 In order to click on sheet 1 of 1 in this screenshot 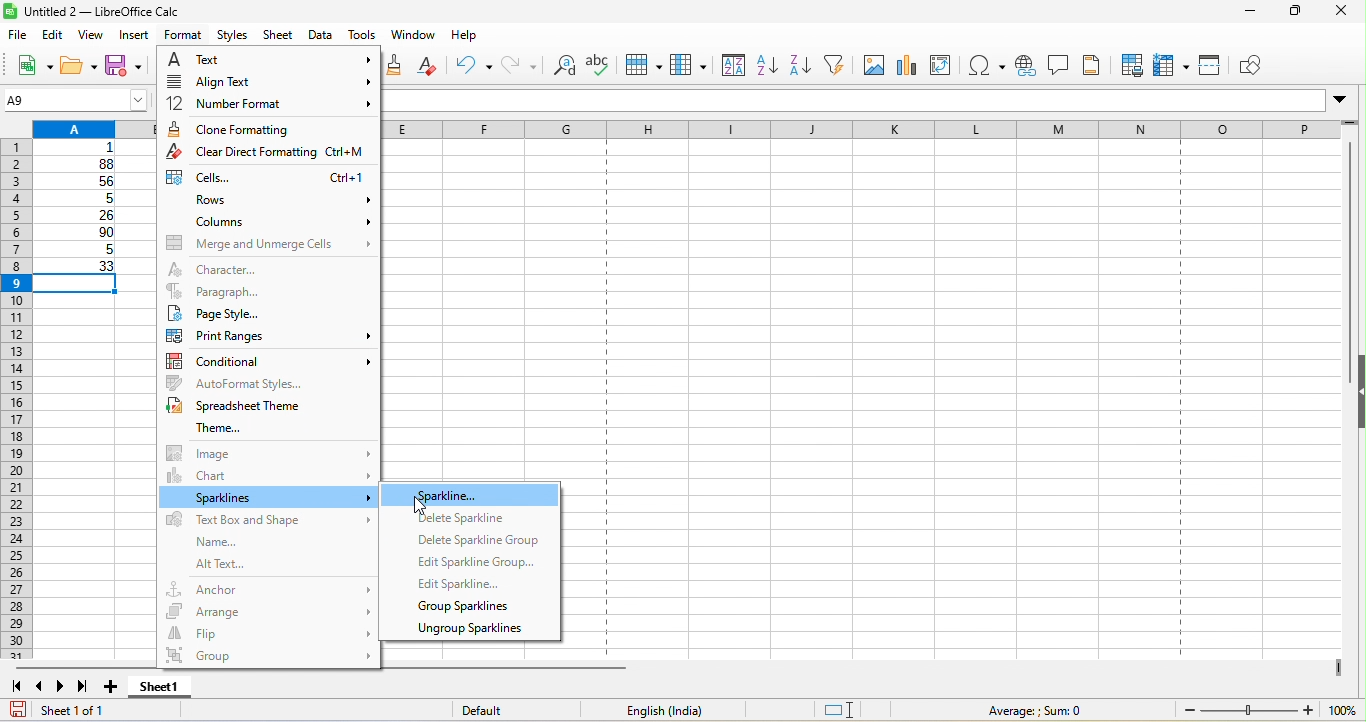, I will do `click(105, 713)`.